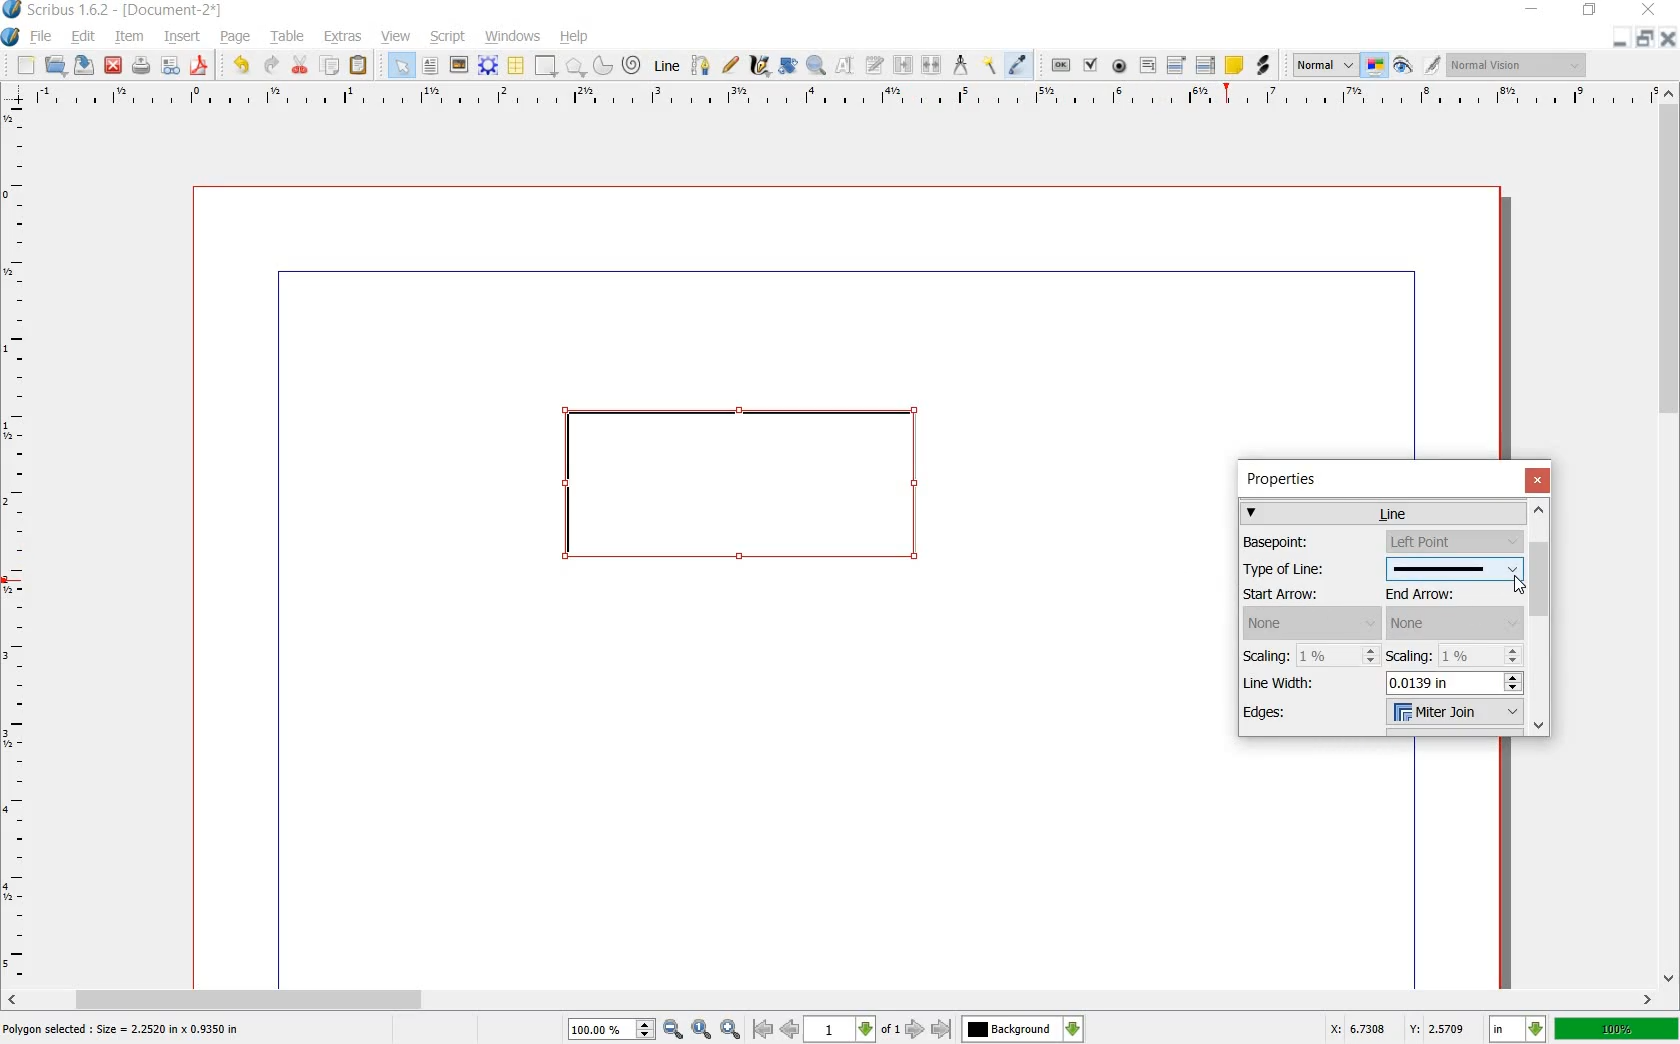 The image size is (1680, 1044). Describe the element at coordinates (127, 37) in the screenshot. I see `ITEM` at that location.